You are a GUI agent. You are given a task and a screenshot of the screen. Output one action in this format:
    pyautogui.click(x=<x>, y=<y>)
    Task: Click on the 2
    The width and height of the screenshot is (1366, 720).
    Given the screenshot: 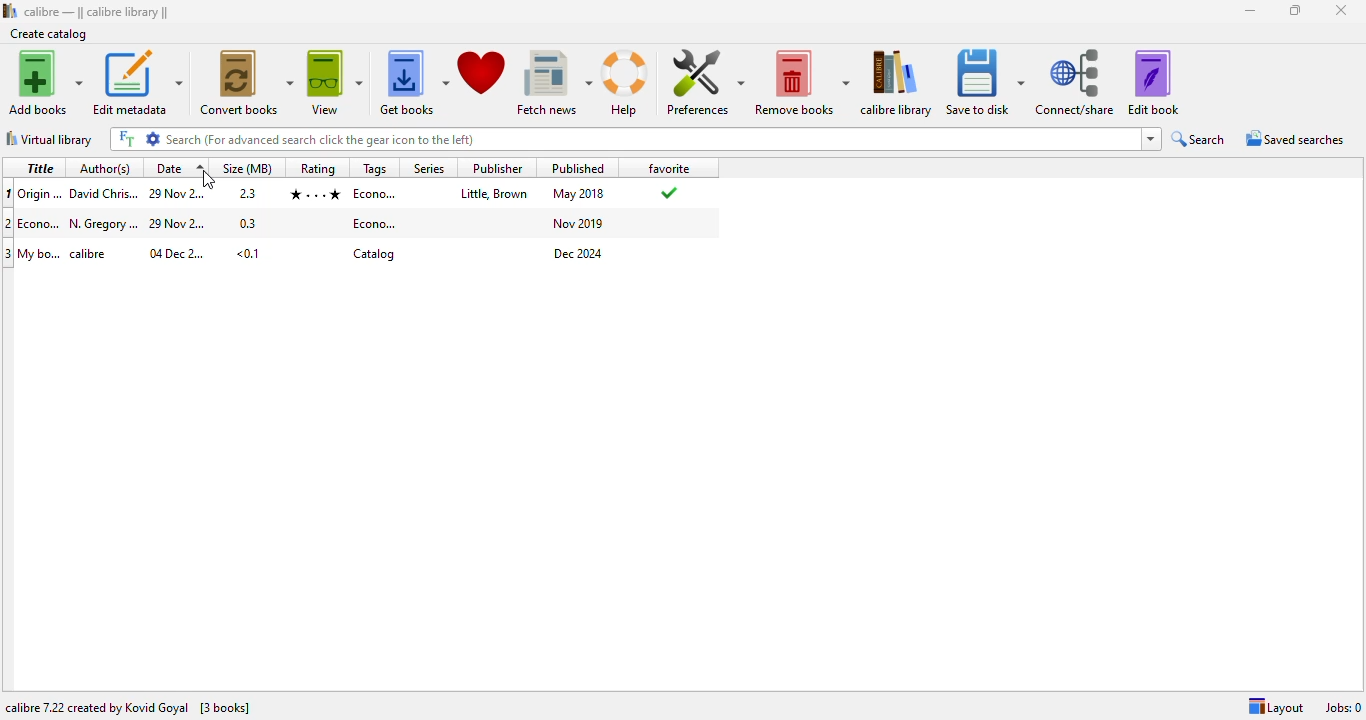 What is the action you would take?
    pyautogui.click(x=9, y=223)
    